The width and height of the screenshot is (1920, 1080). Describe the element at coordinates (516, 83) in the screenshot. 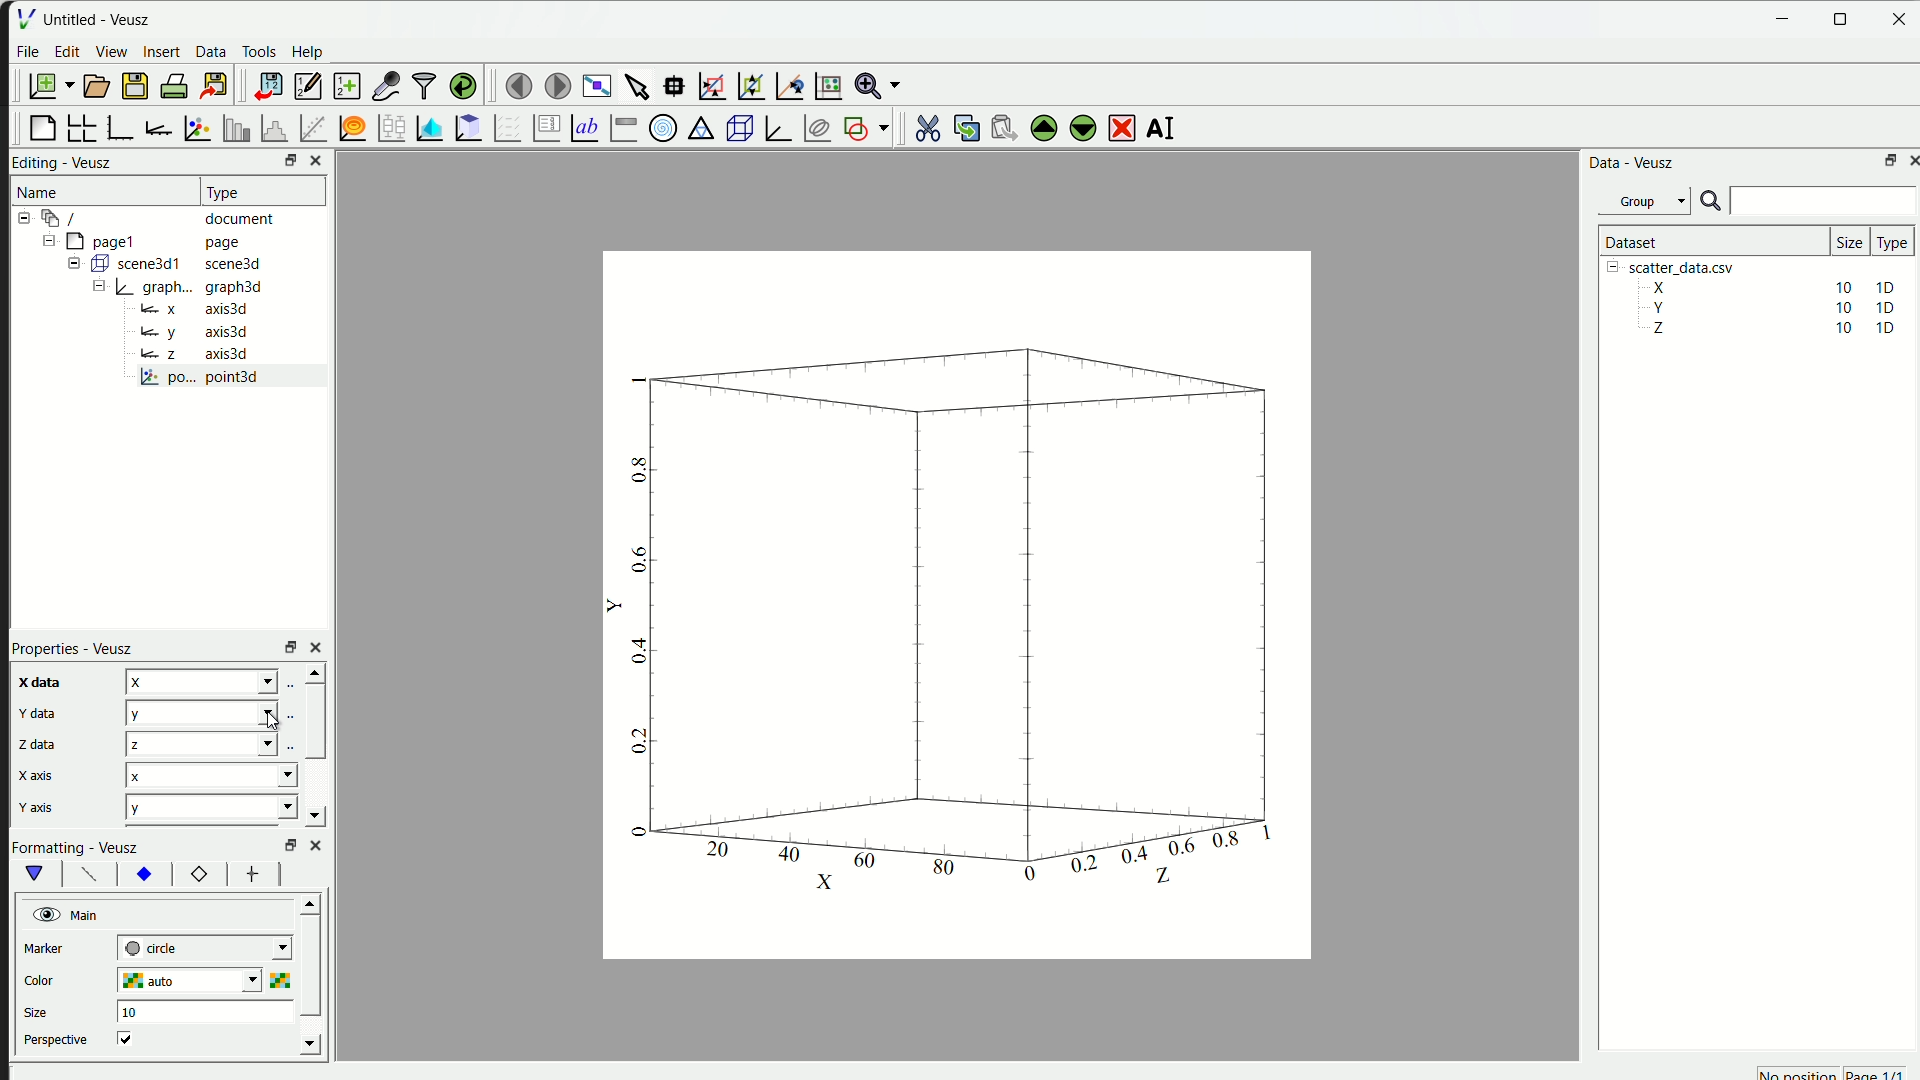

I see `move to previous page` at that location.